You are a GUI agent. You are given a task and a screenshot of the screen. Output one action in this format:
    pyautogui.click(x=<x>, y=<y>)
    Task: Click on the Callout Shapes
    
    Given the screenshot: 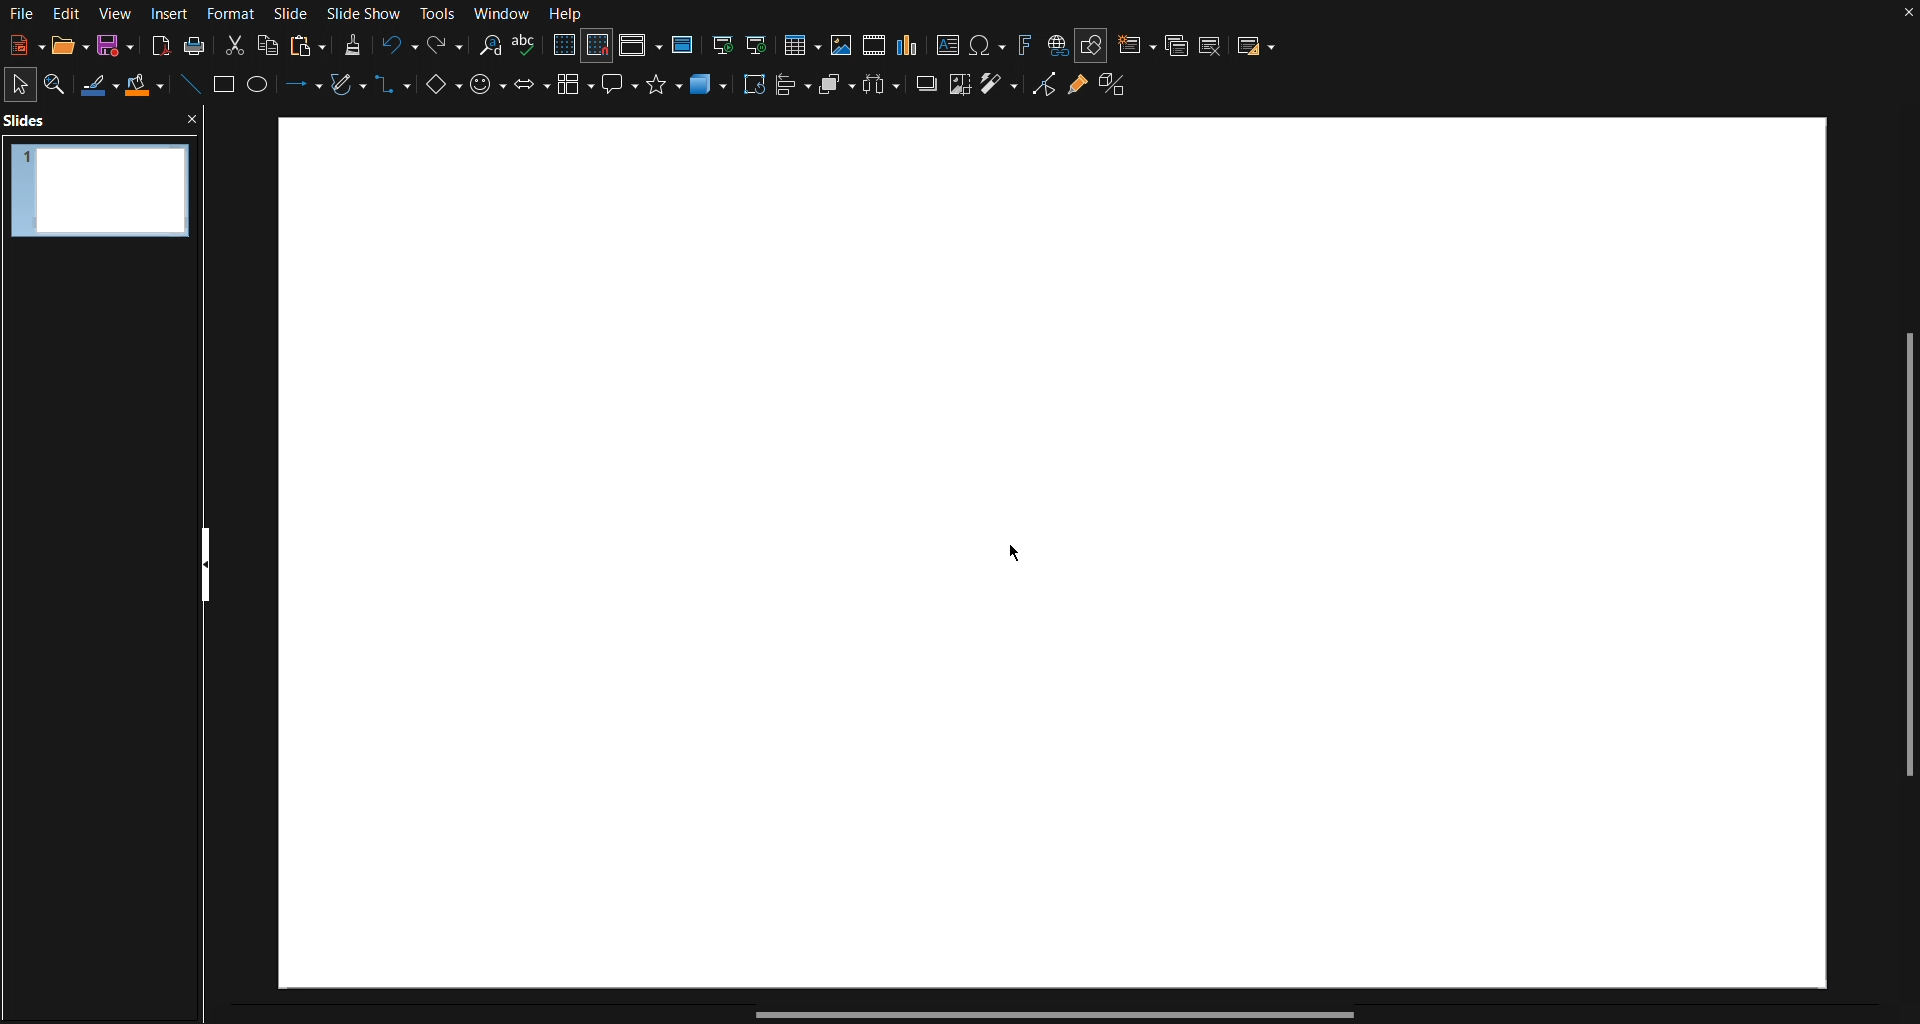 What is the action you would take?
    pyautogui.click(x=621, y=91)
    